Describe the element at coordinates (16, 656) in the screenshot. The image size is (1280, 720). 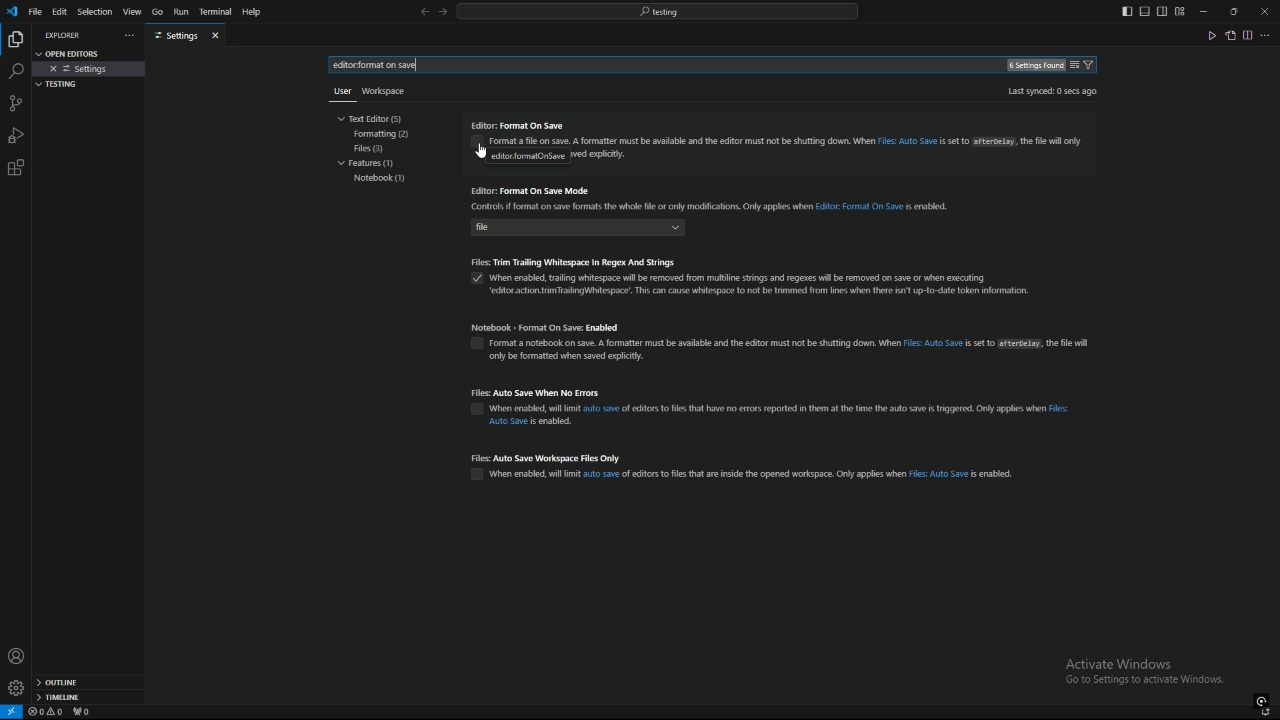
I see `profile` at that location.